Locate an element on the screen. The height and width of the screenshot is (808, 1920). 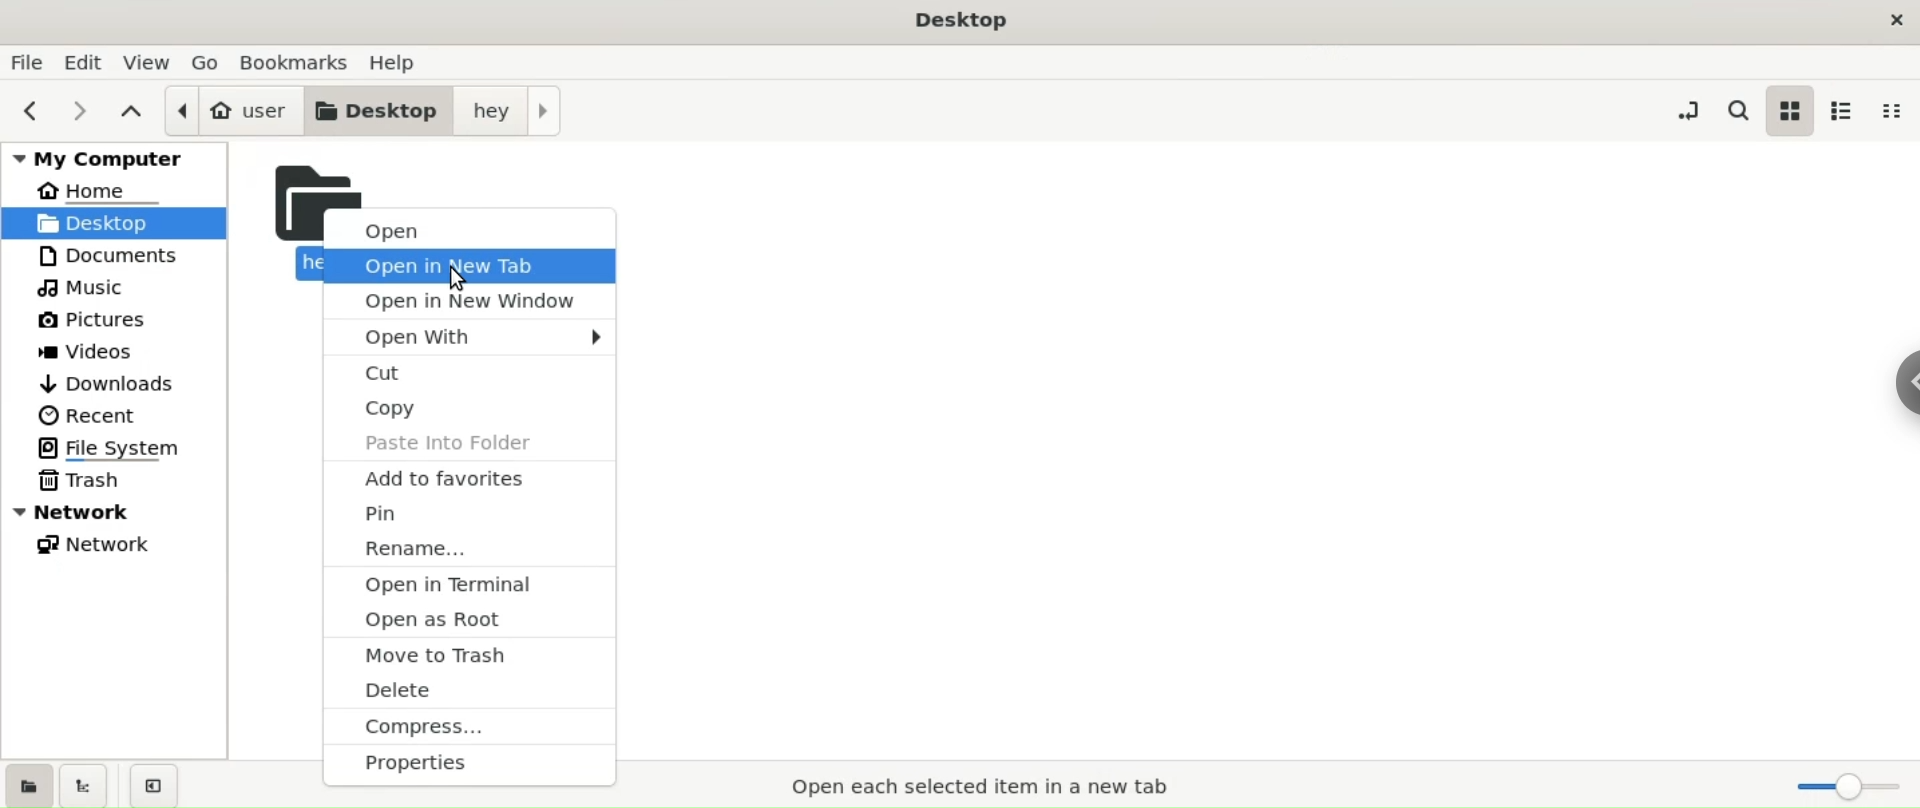
edit is located at coordinates (81, 63).